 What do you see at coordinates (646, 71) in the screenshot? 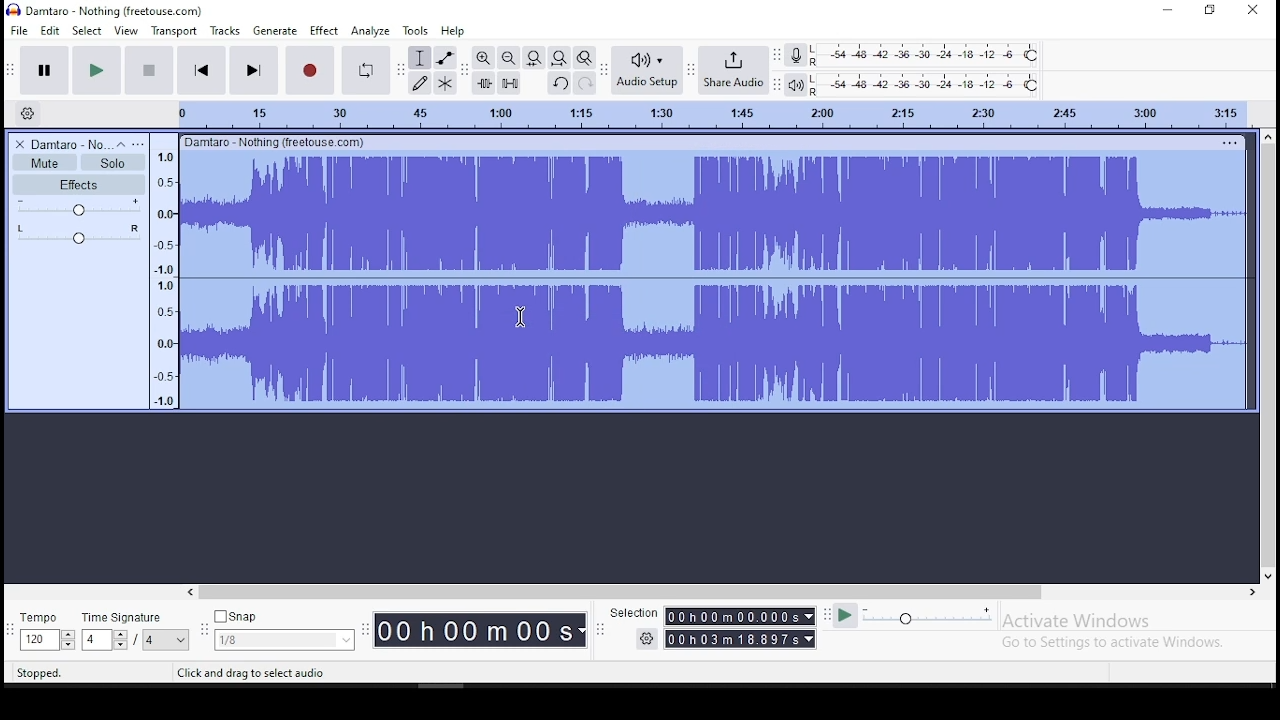
I see `audio setup` at bounding box center [646, 71].